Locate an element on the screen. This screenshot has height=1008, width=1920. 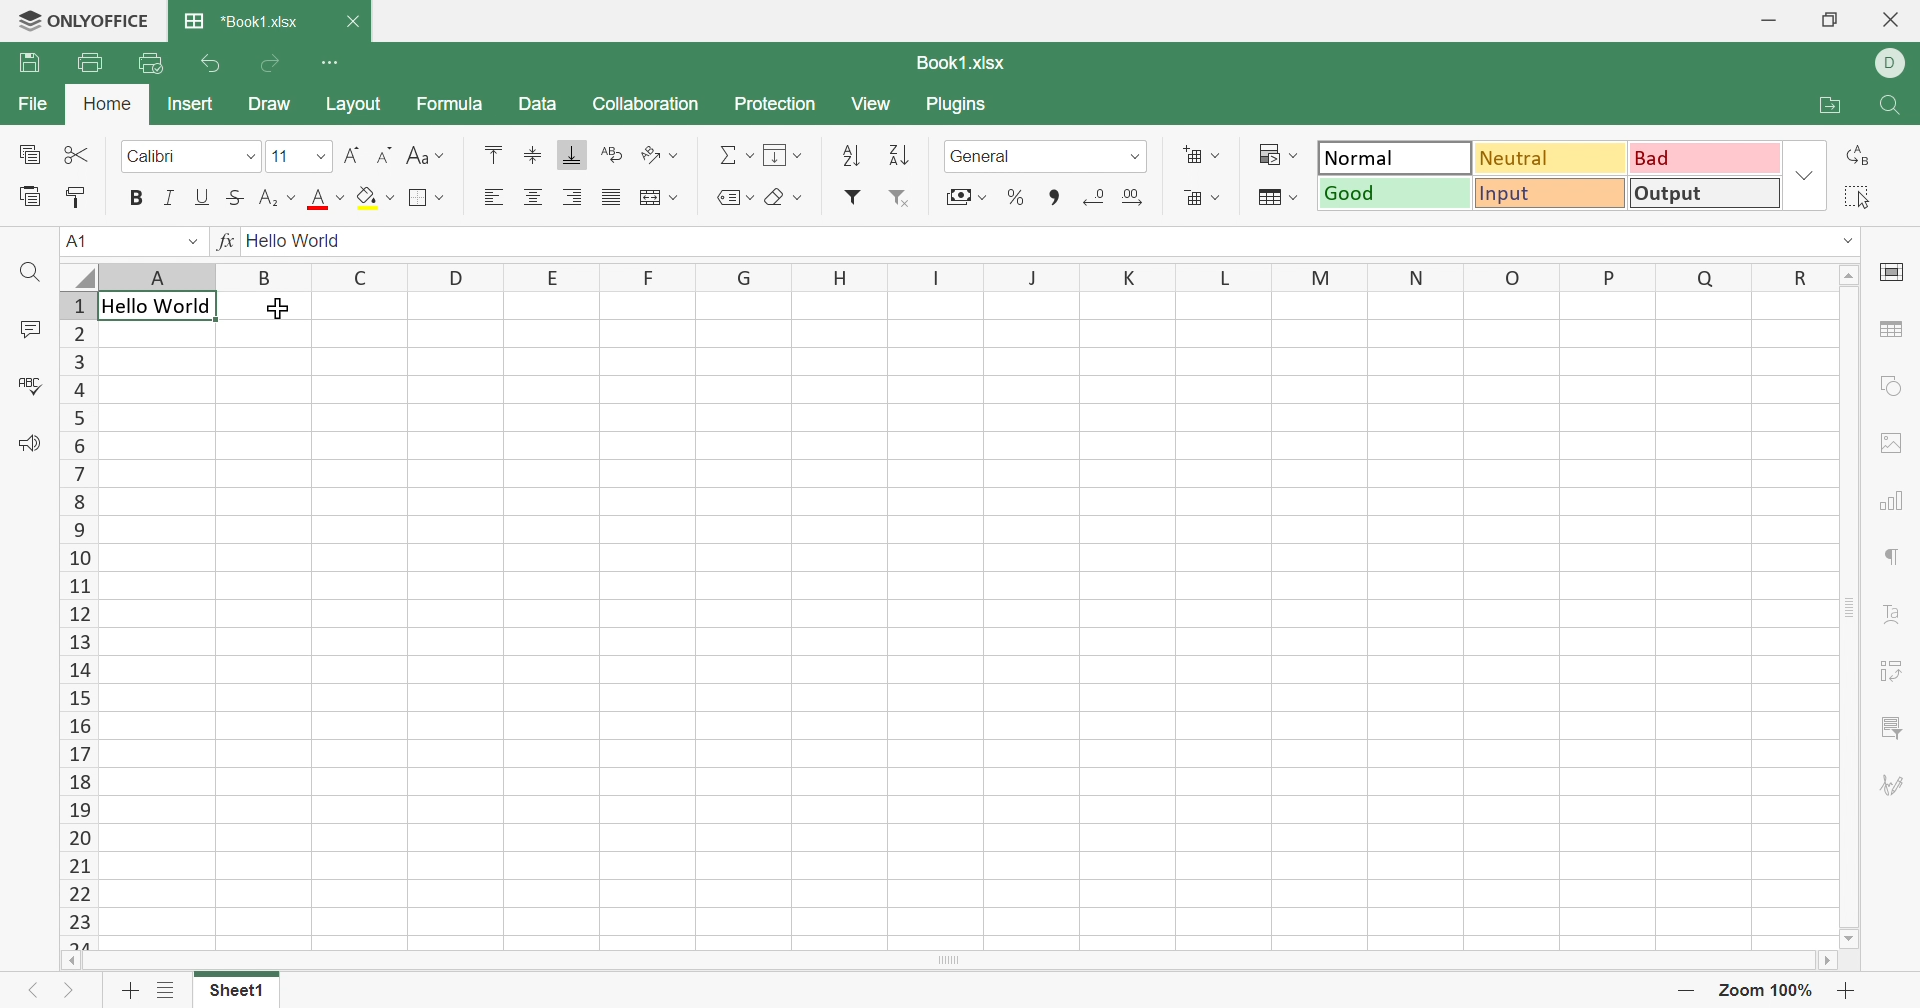
Close is located at coordinates (354, 24).